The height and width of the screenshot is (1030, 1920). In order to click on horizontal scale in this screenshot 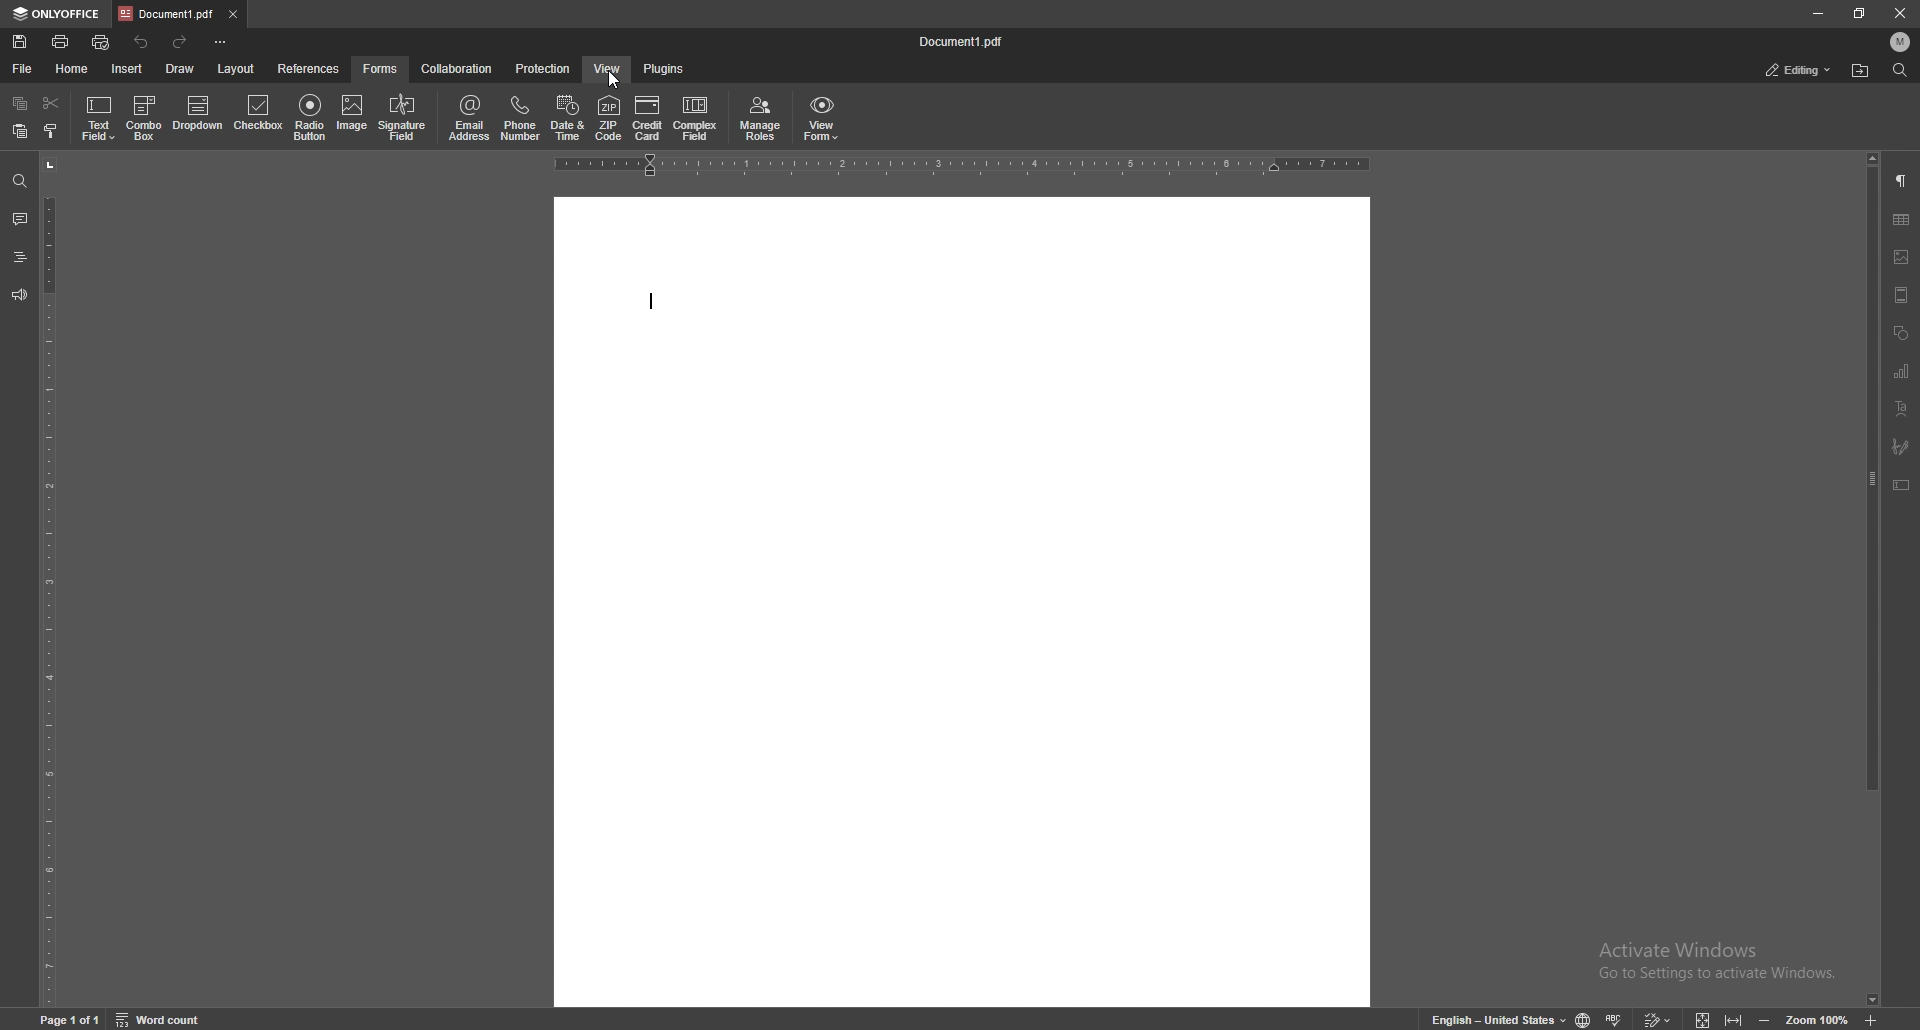, I will do `click(962, 165)`.